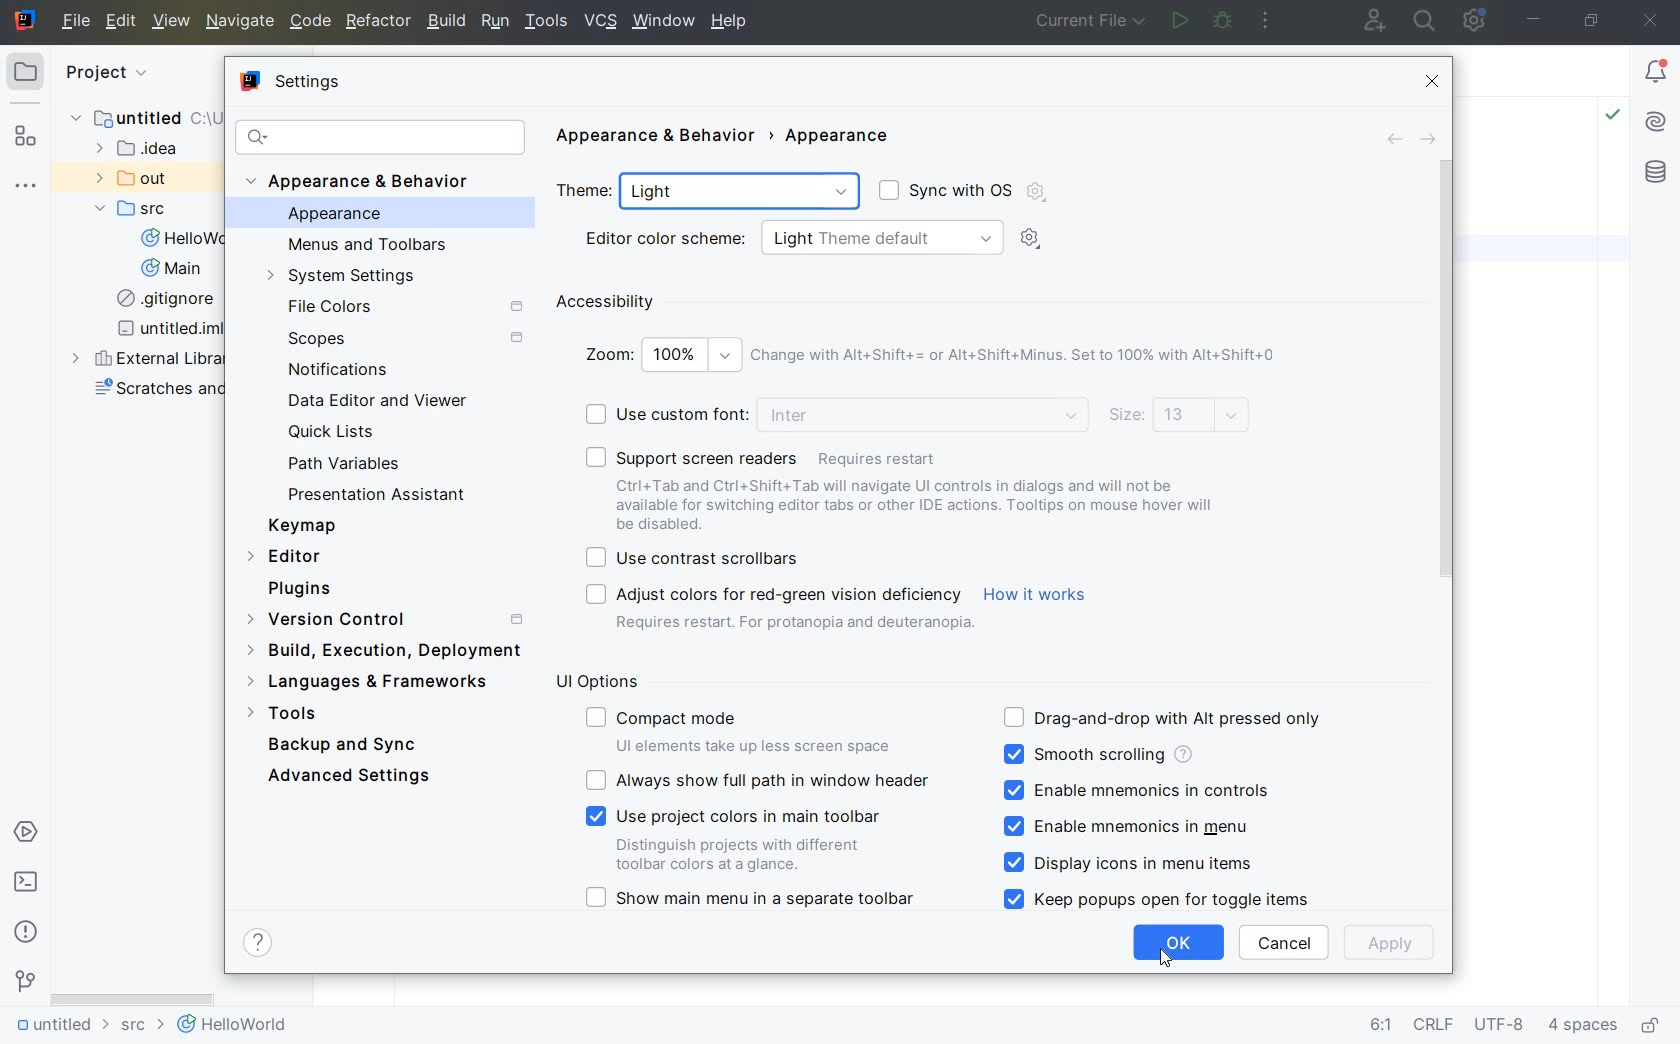 The height and width of the screenshot is (1044, 1680). What do you see at coordinates (24, 981) in the screenshot?
I see `VERSION CONTROL` at bounding box center [24, 981].